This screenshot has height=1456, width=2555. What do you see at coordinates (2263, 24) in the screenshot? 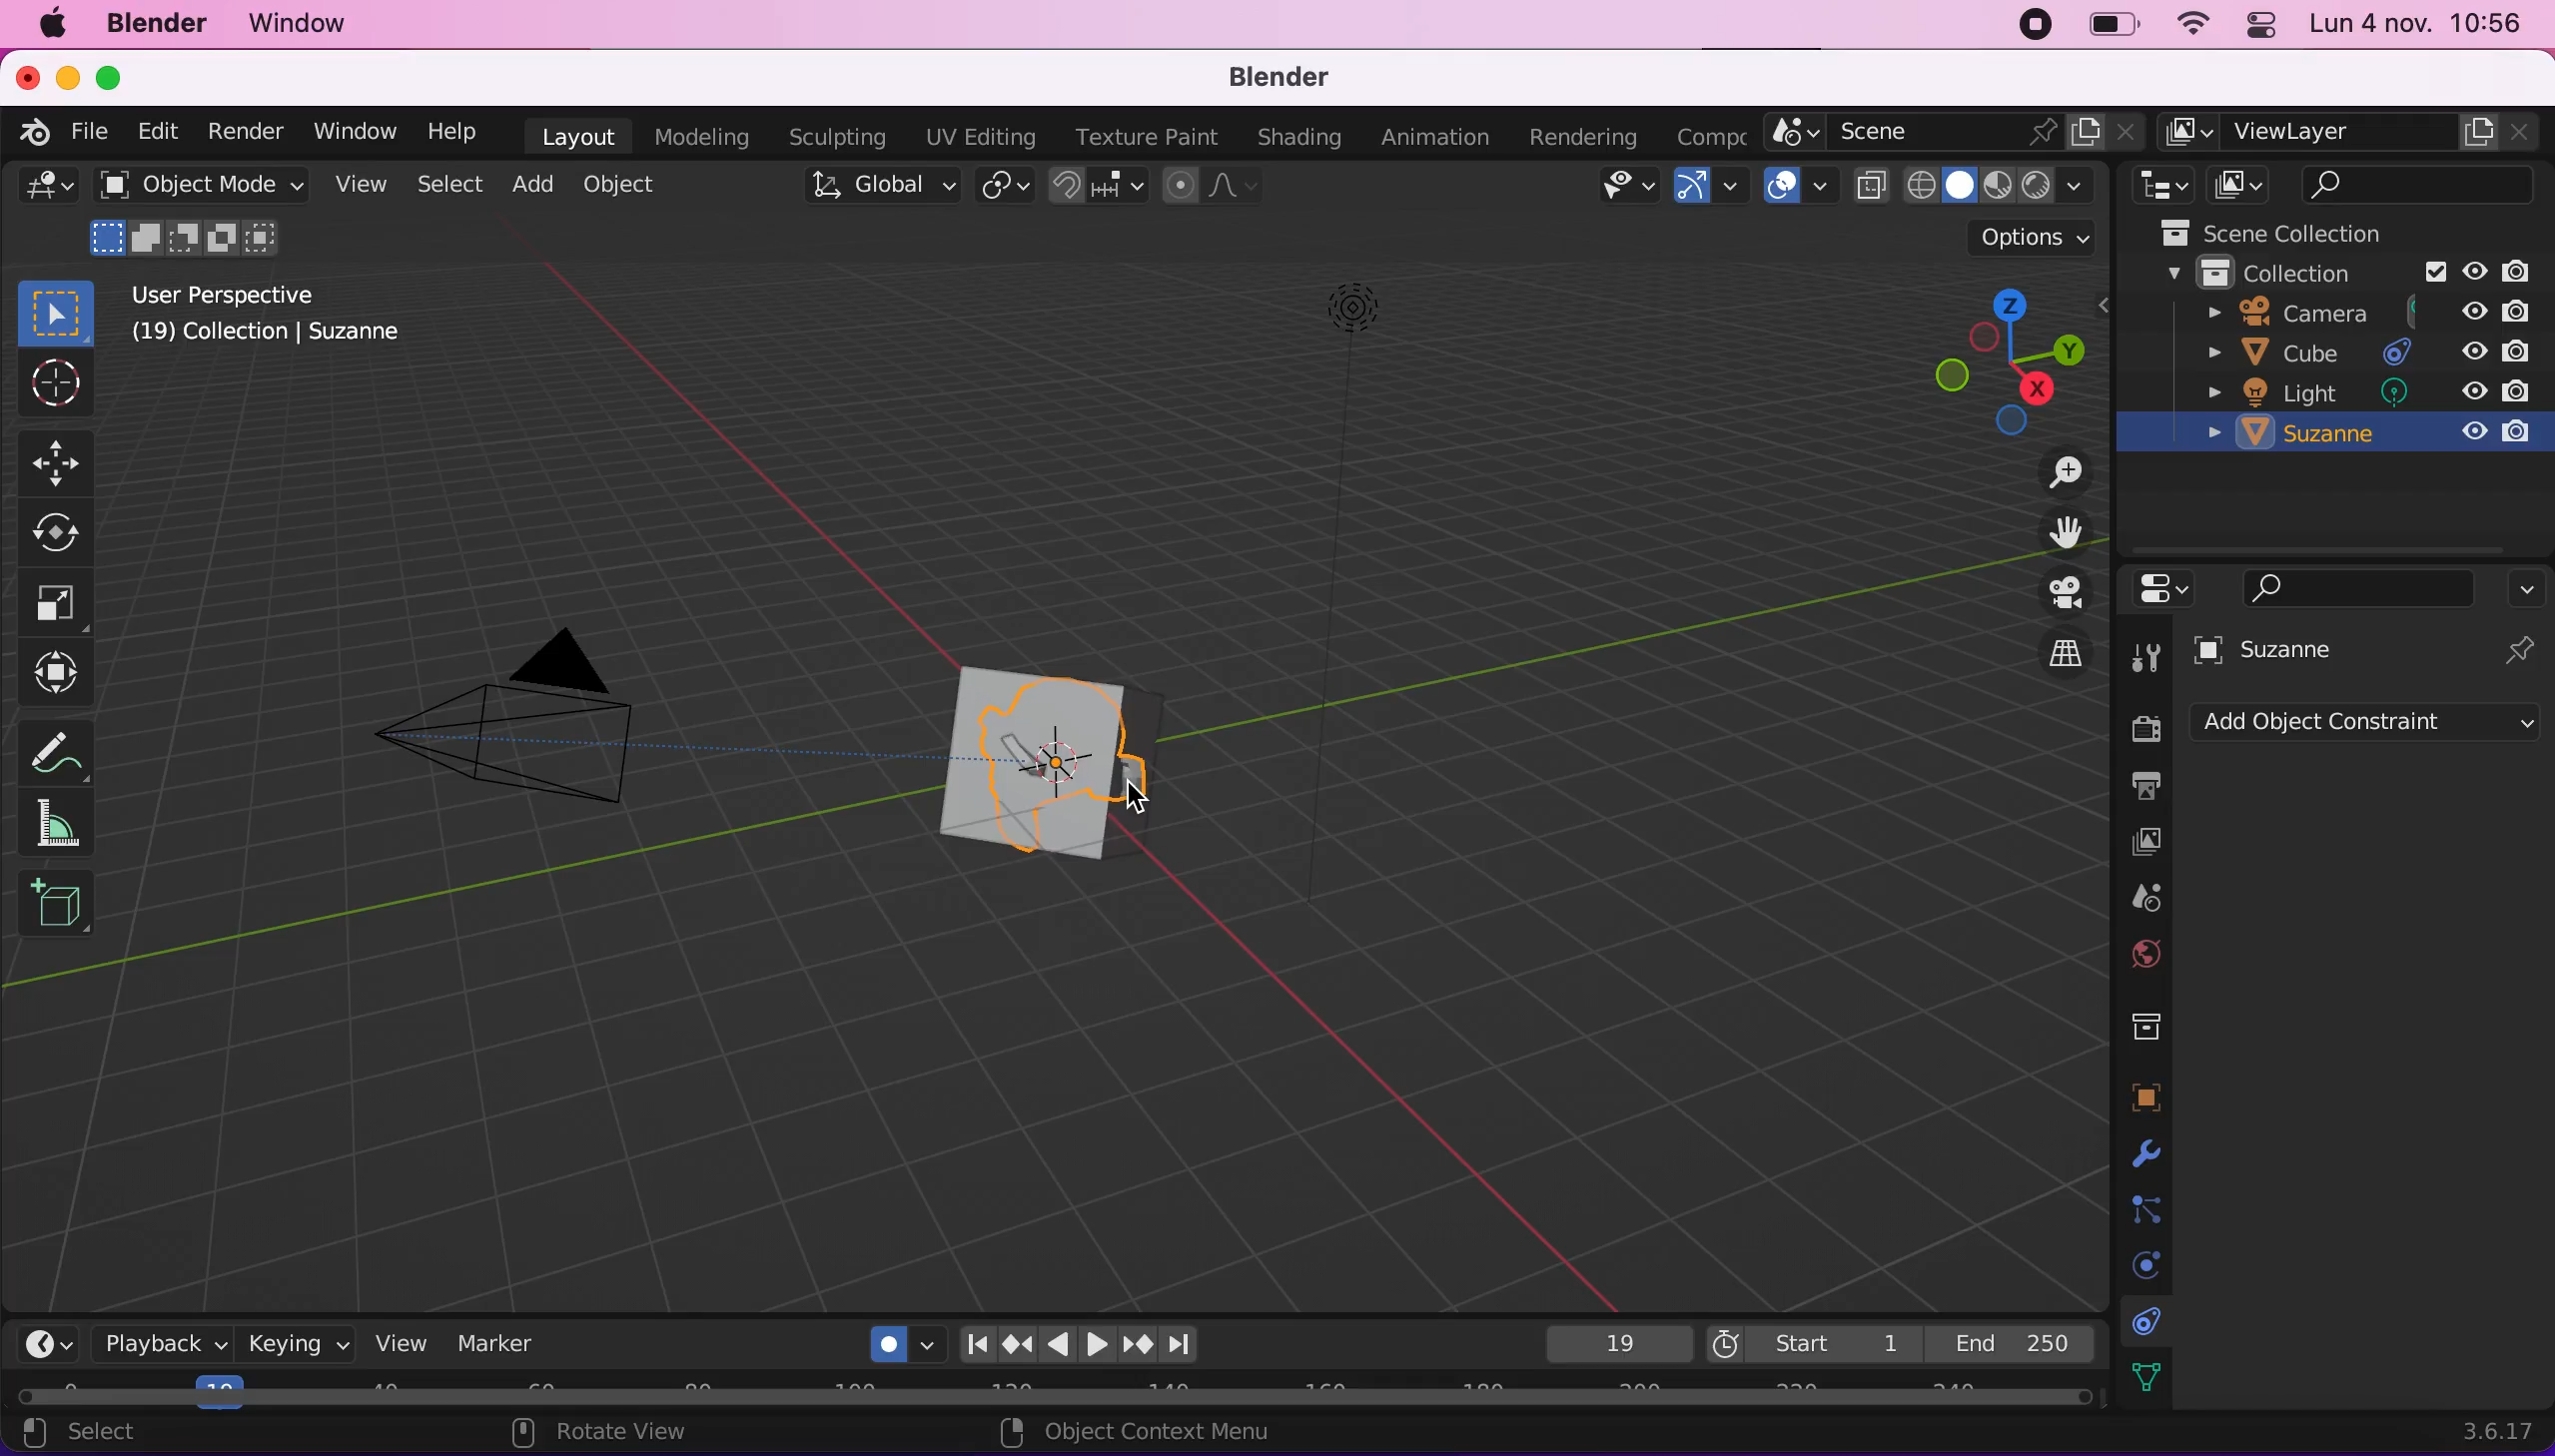
I see `panel control` at bounding box center [2263, 24].